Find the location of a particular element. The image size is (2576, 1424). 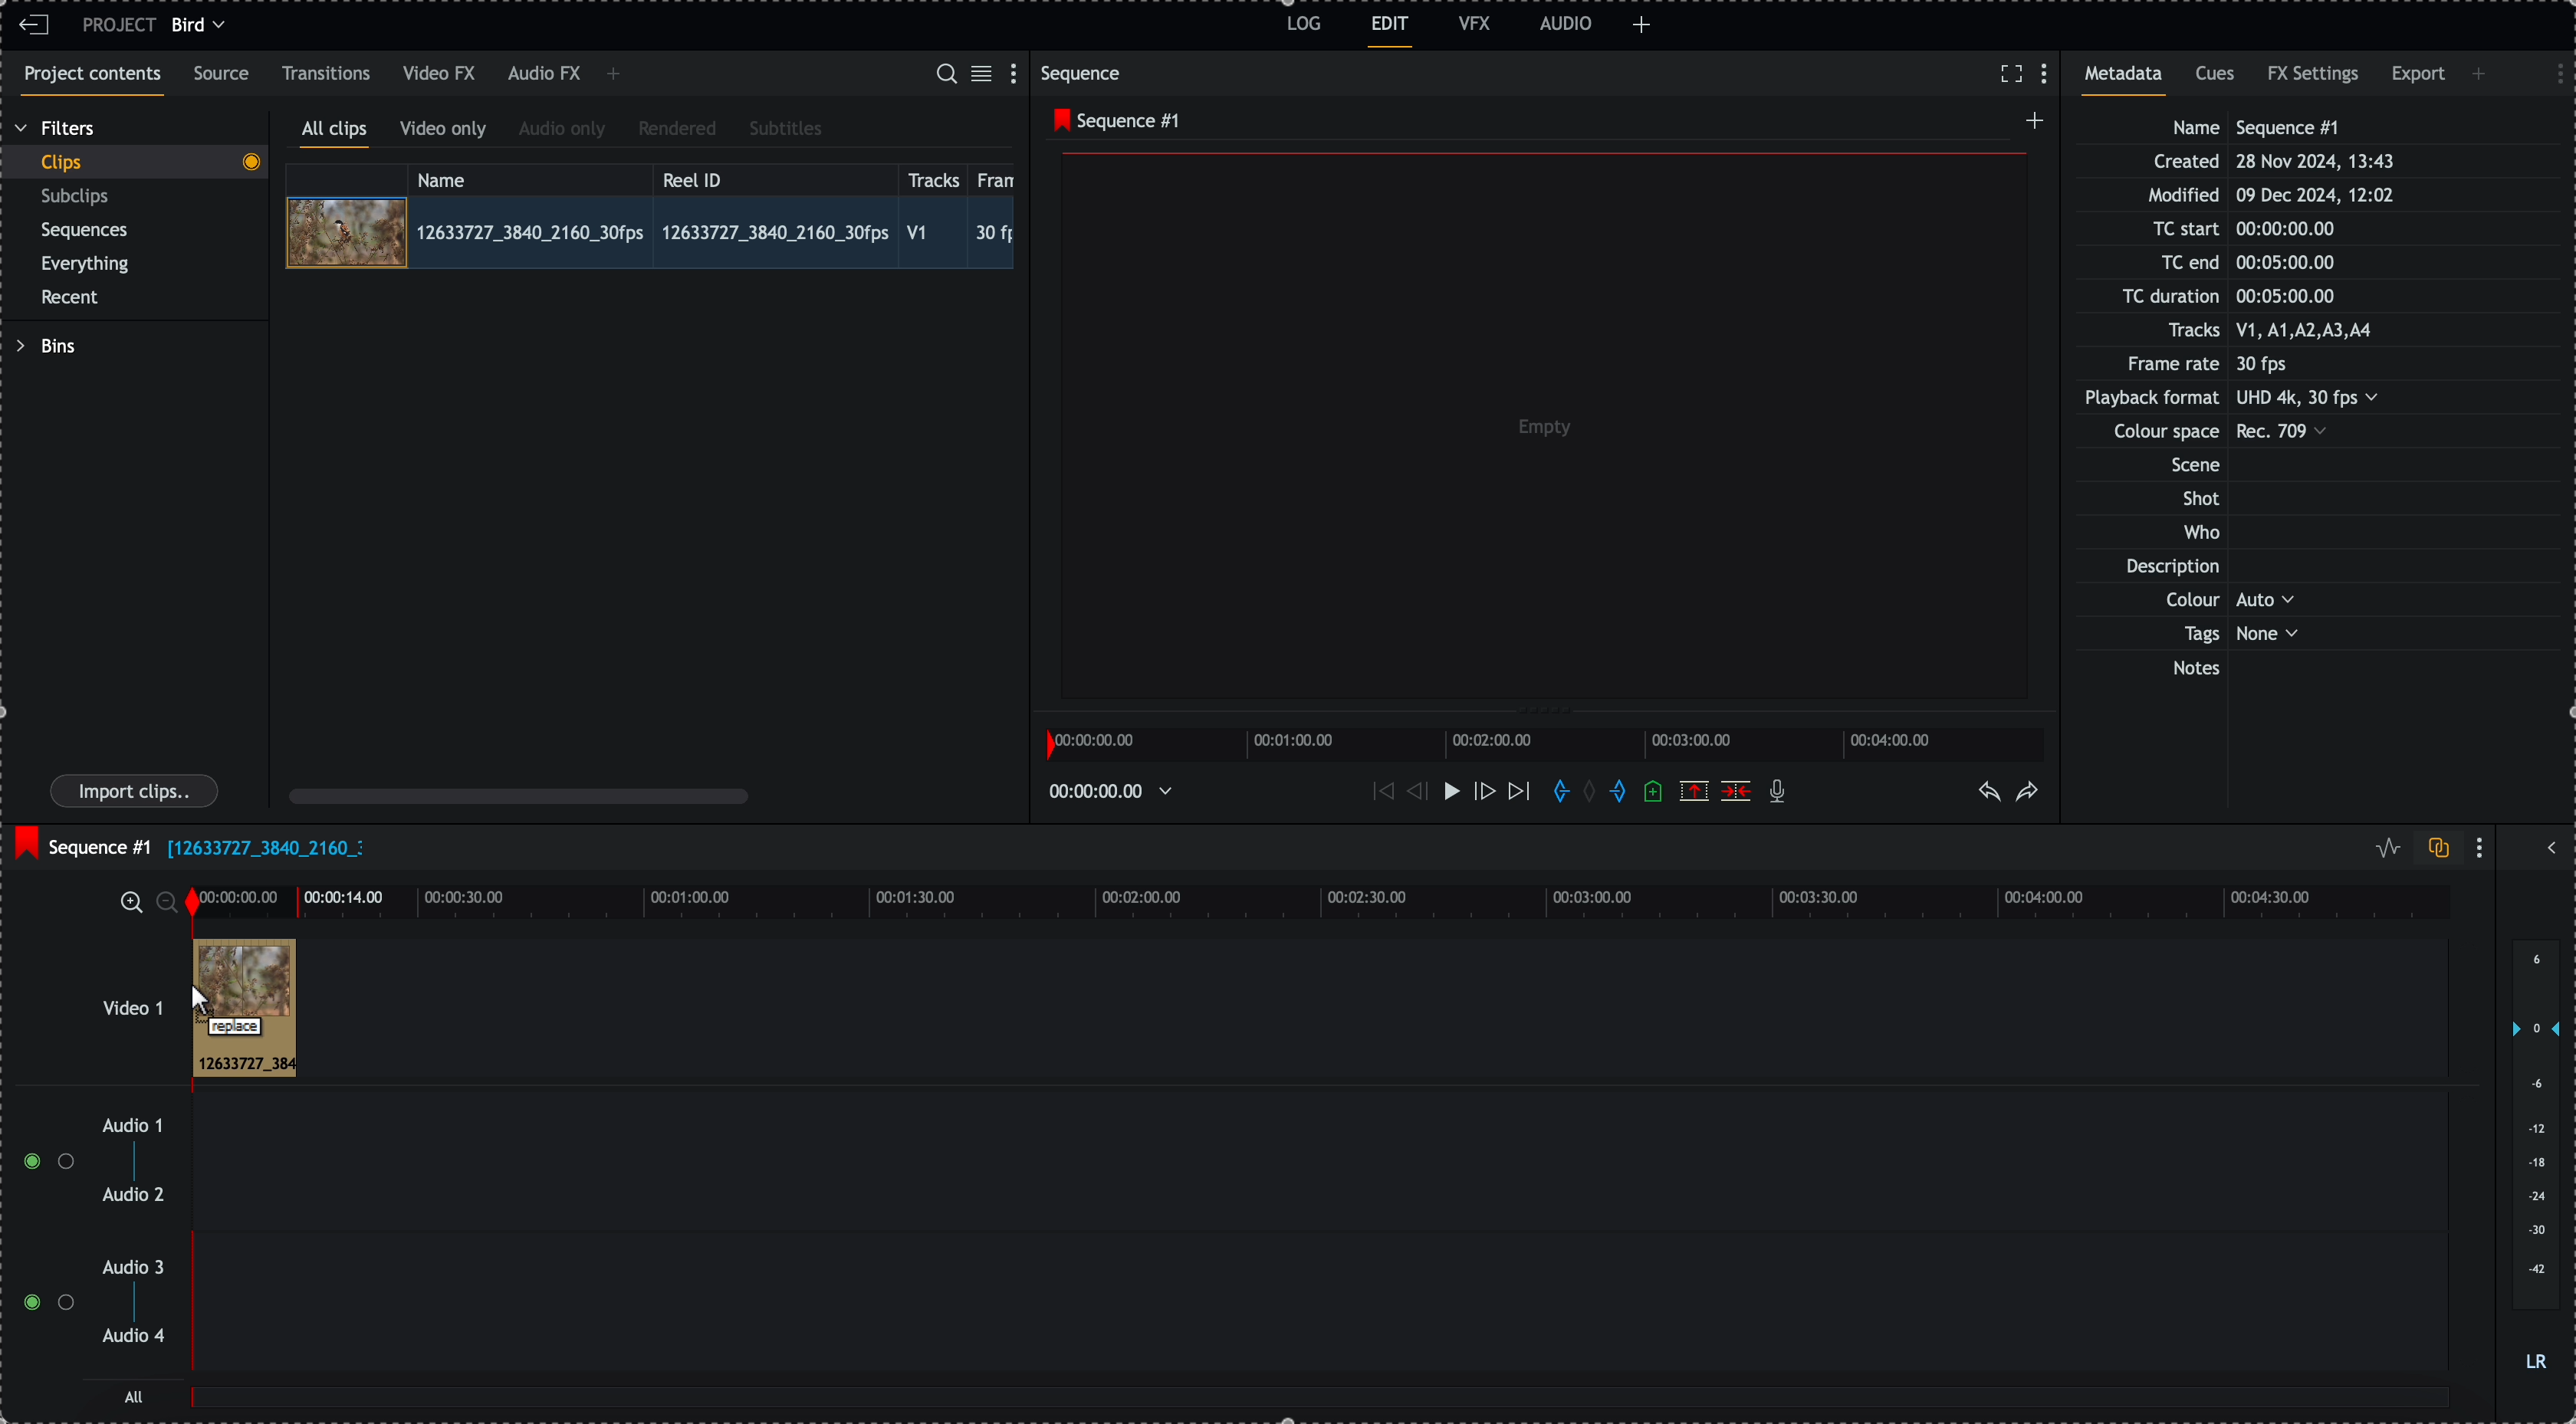

drag video to track 1 is located at coordinates (241, 1002).